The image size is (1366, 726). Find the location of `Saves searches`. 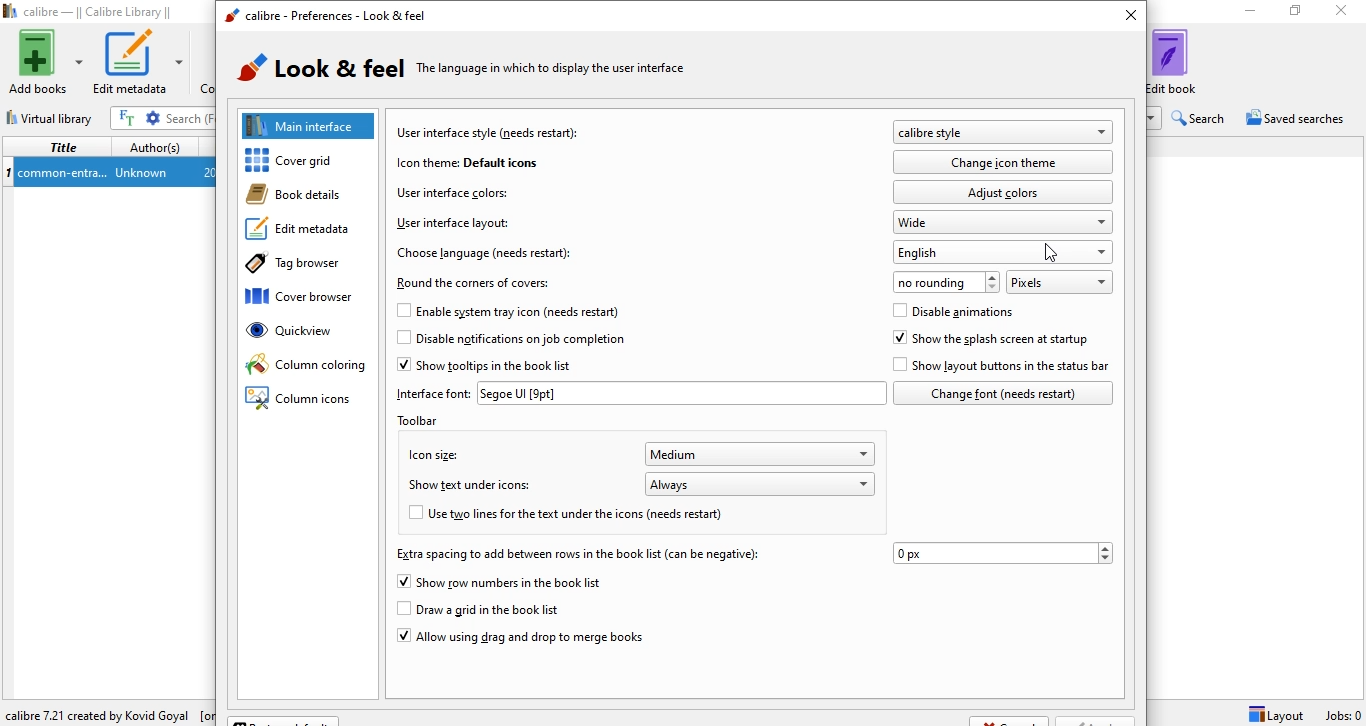

Saves searches is located at coordinates (1298, 120).